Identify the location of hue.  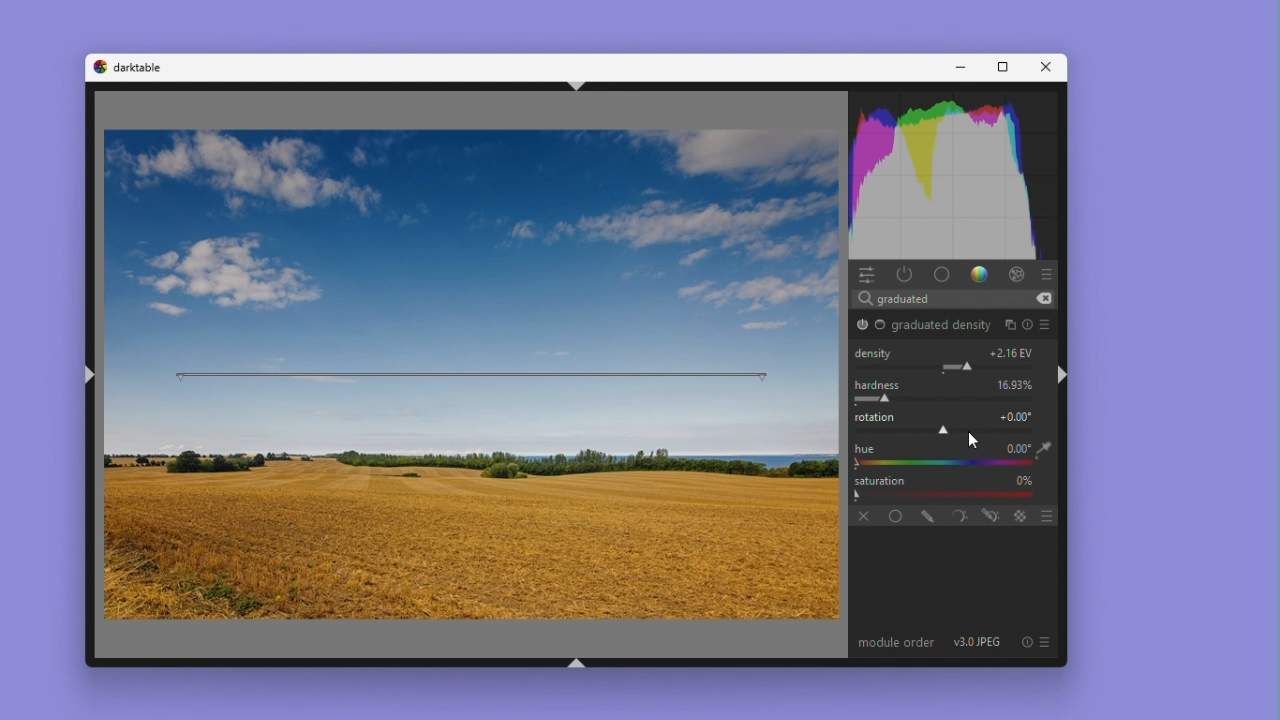
(865, 448).